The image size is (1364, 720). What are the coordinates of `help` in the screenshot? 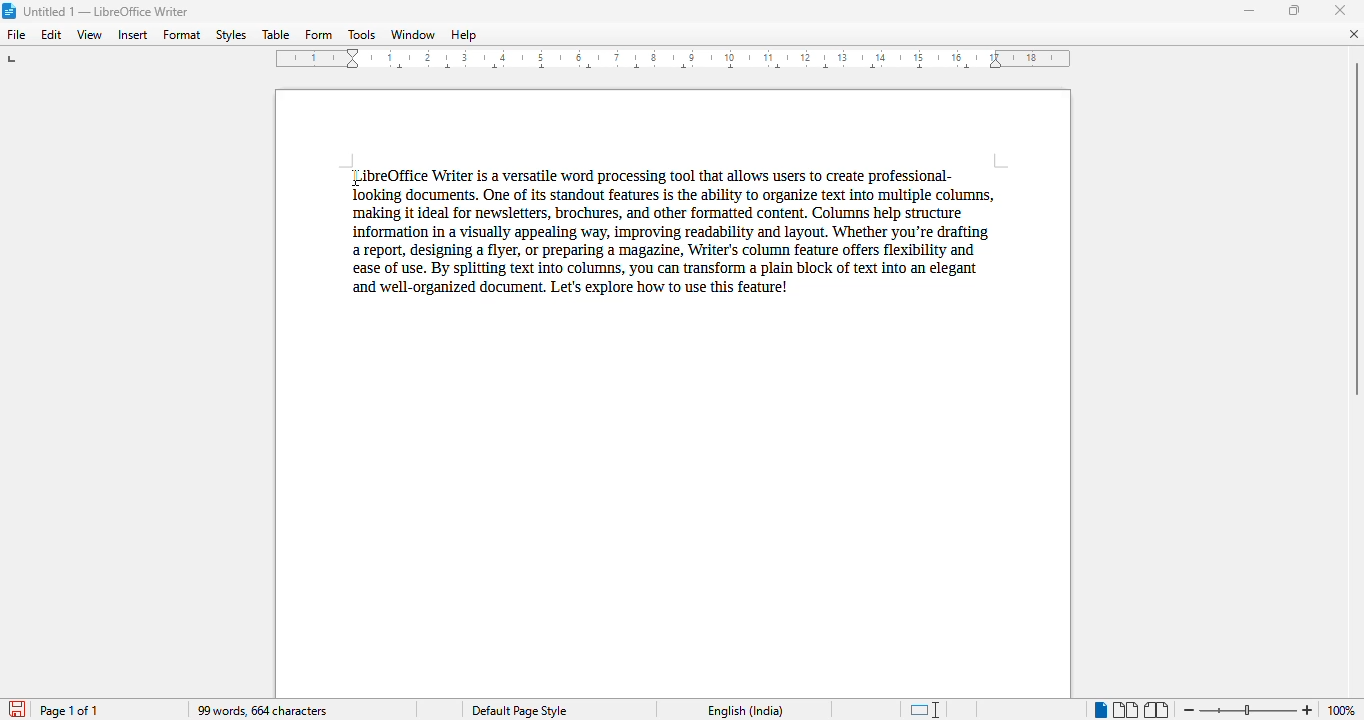 It's located at (464, 34).